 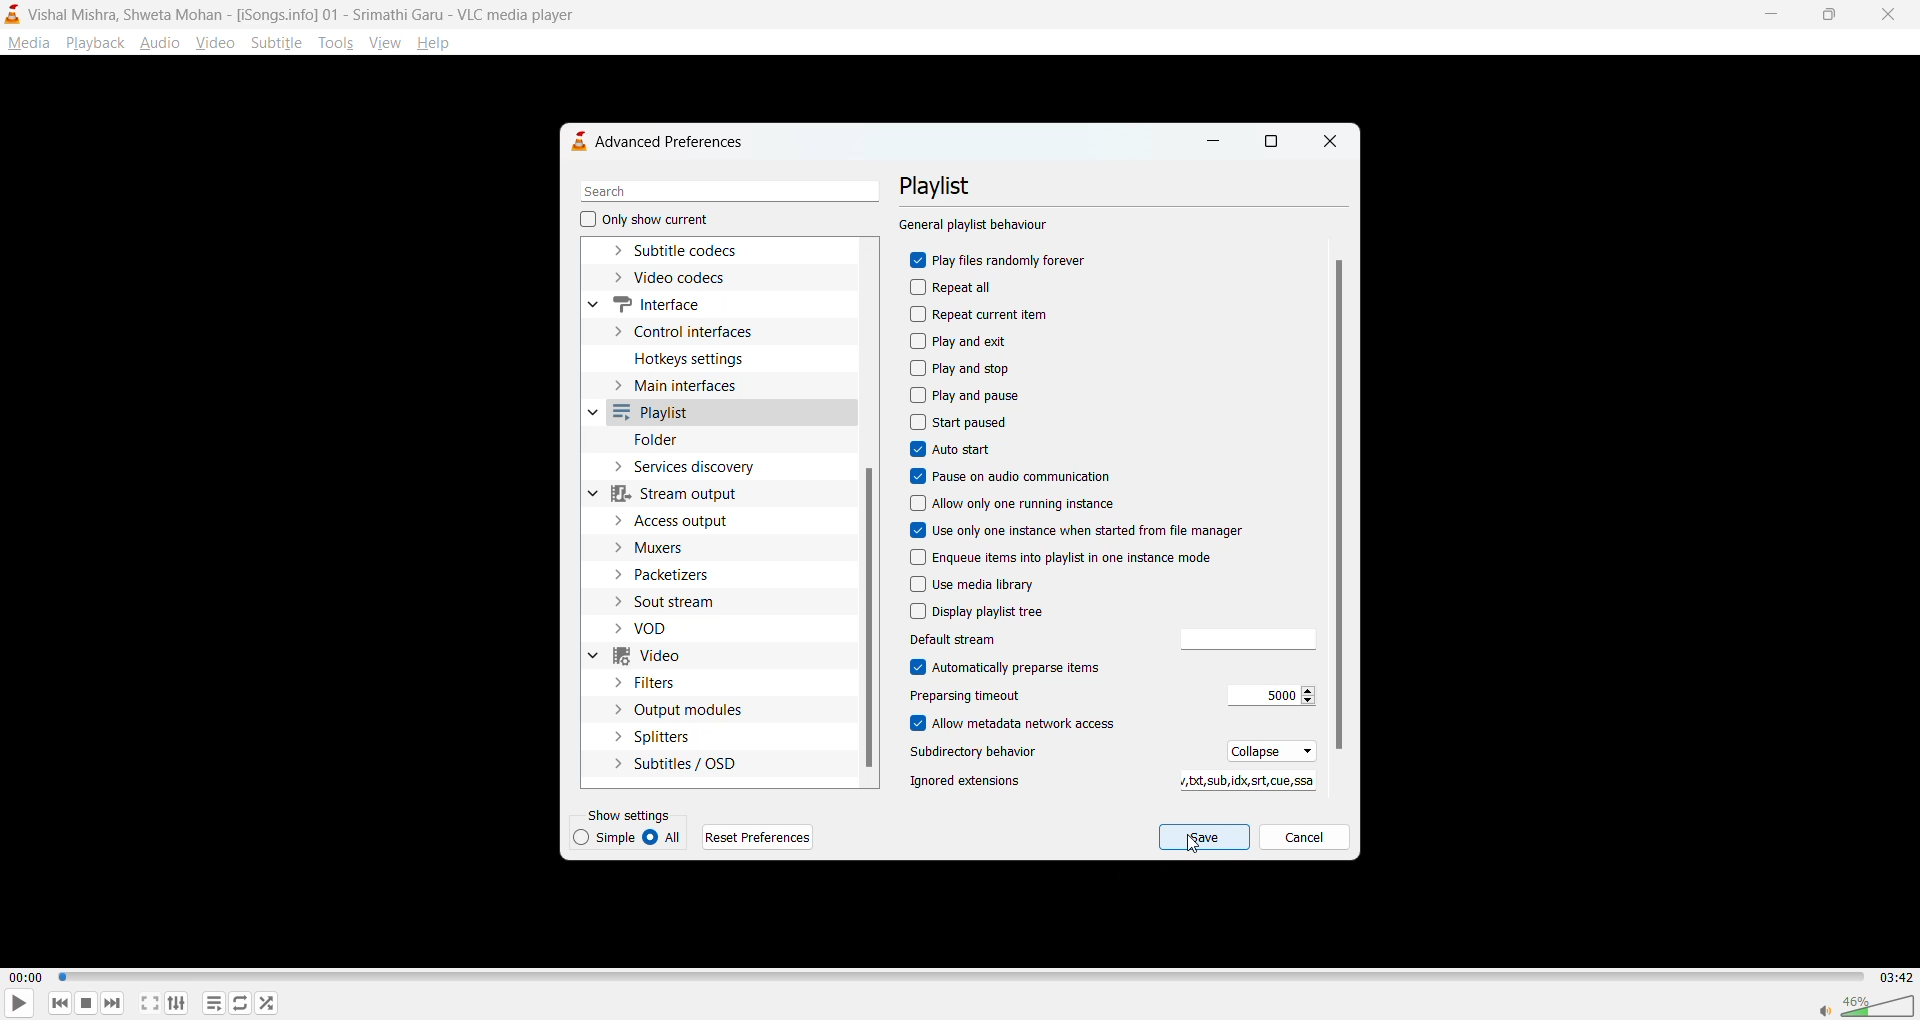 I want to click on filters, so click(x=653, y=683).